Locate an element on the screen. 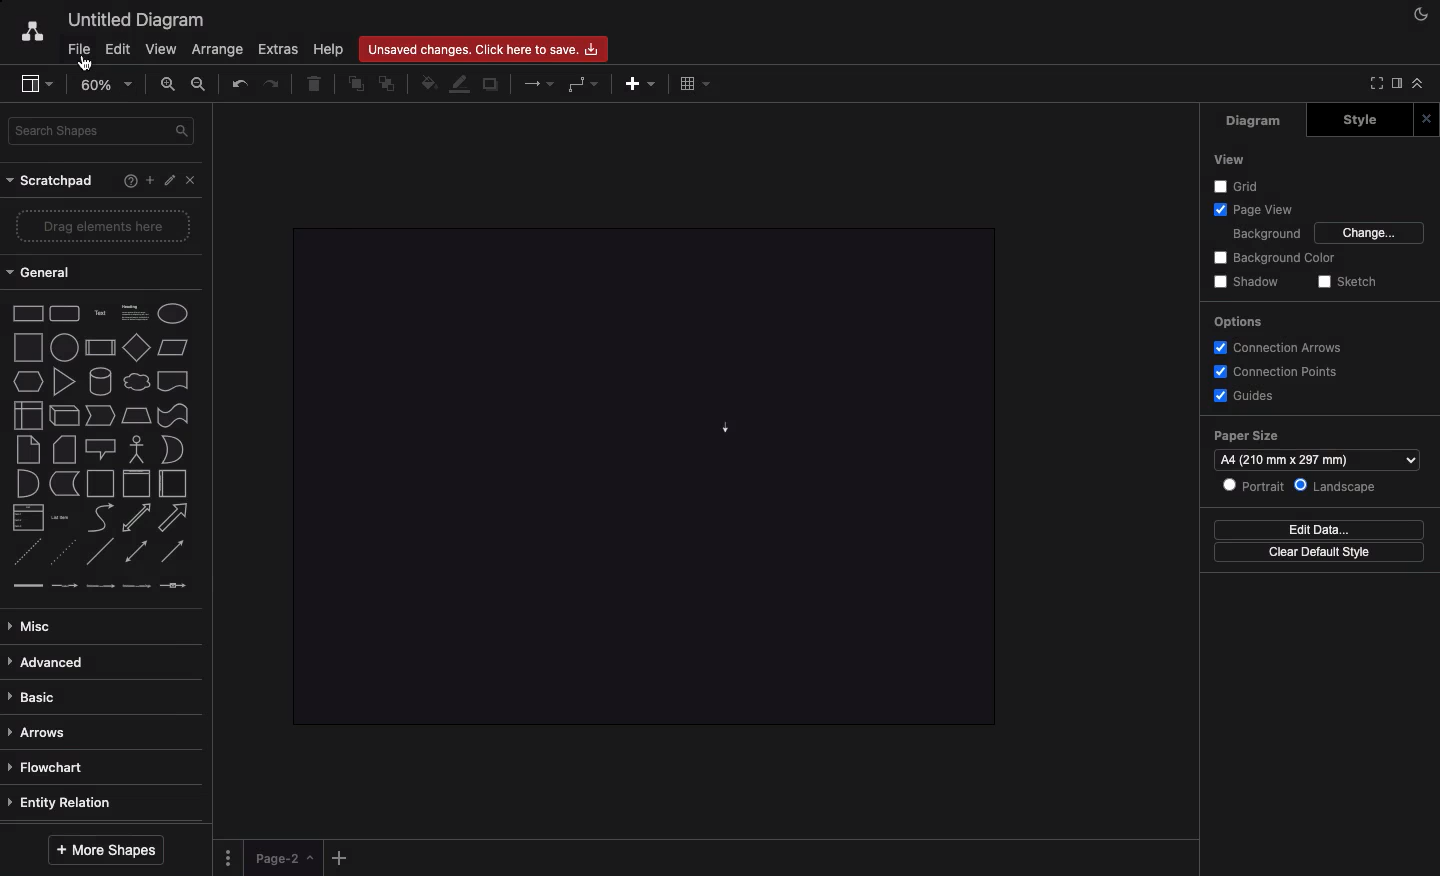 This screenshot has height=876, width=1440. Close is located at coordinates (1426, 119).